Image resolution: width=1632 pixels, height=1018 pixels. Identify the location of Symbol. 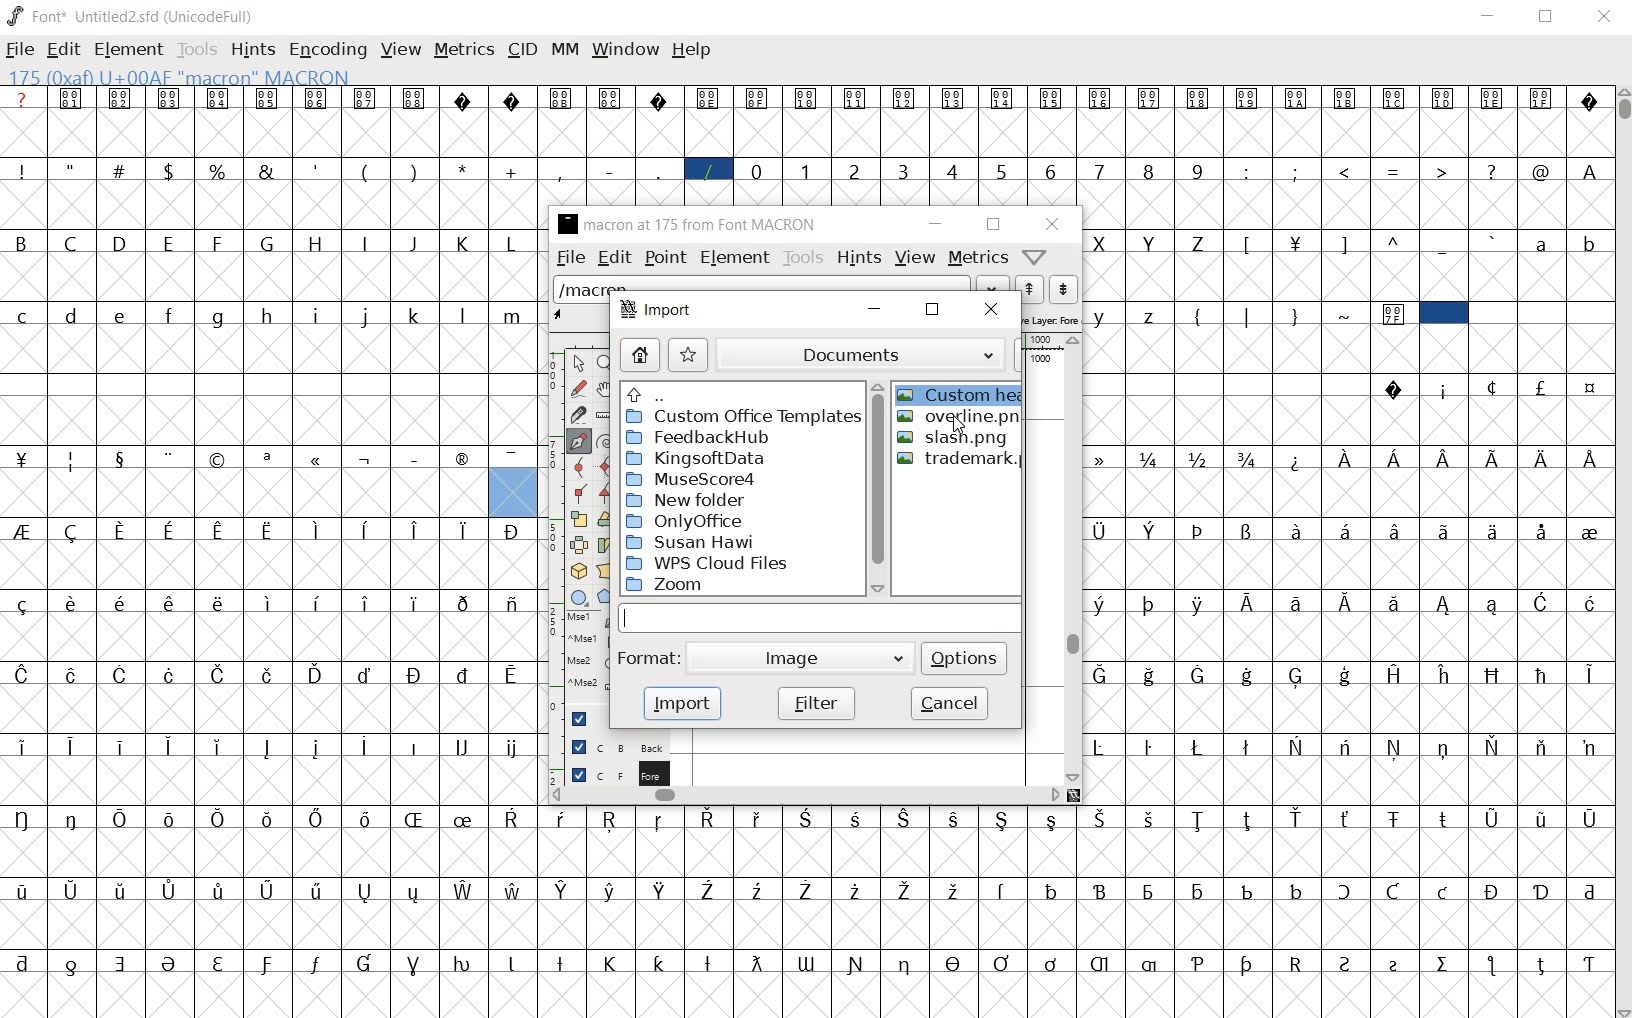
(419, 892).